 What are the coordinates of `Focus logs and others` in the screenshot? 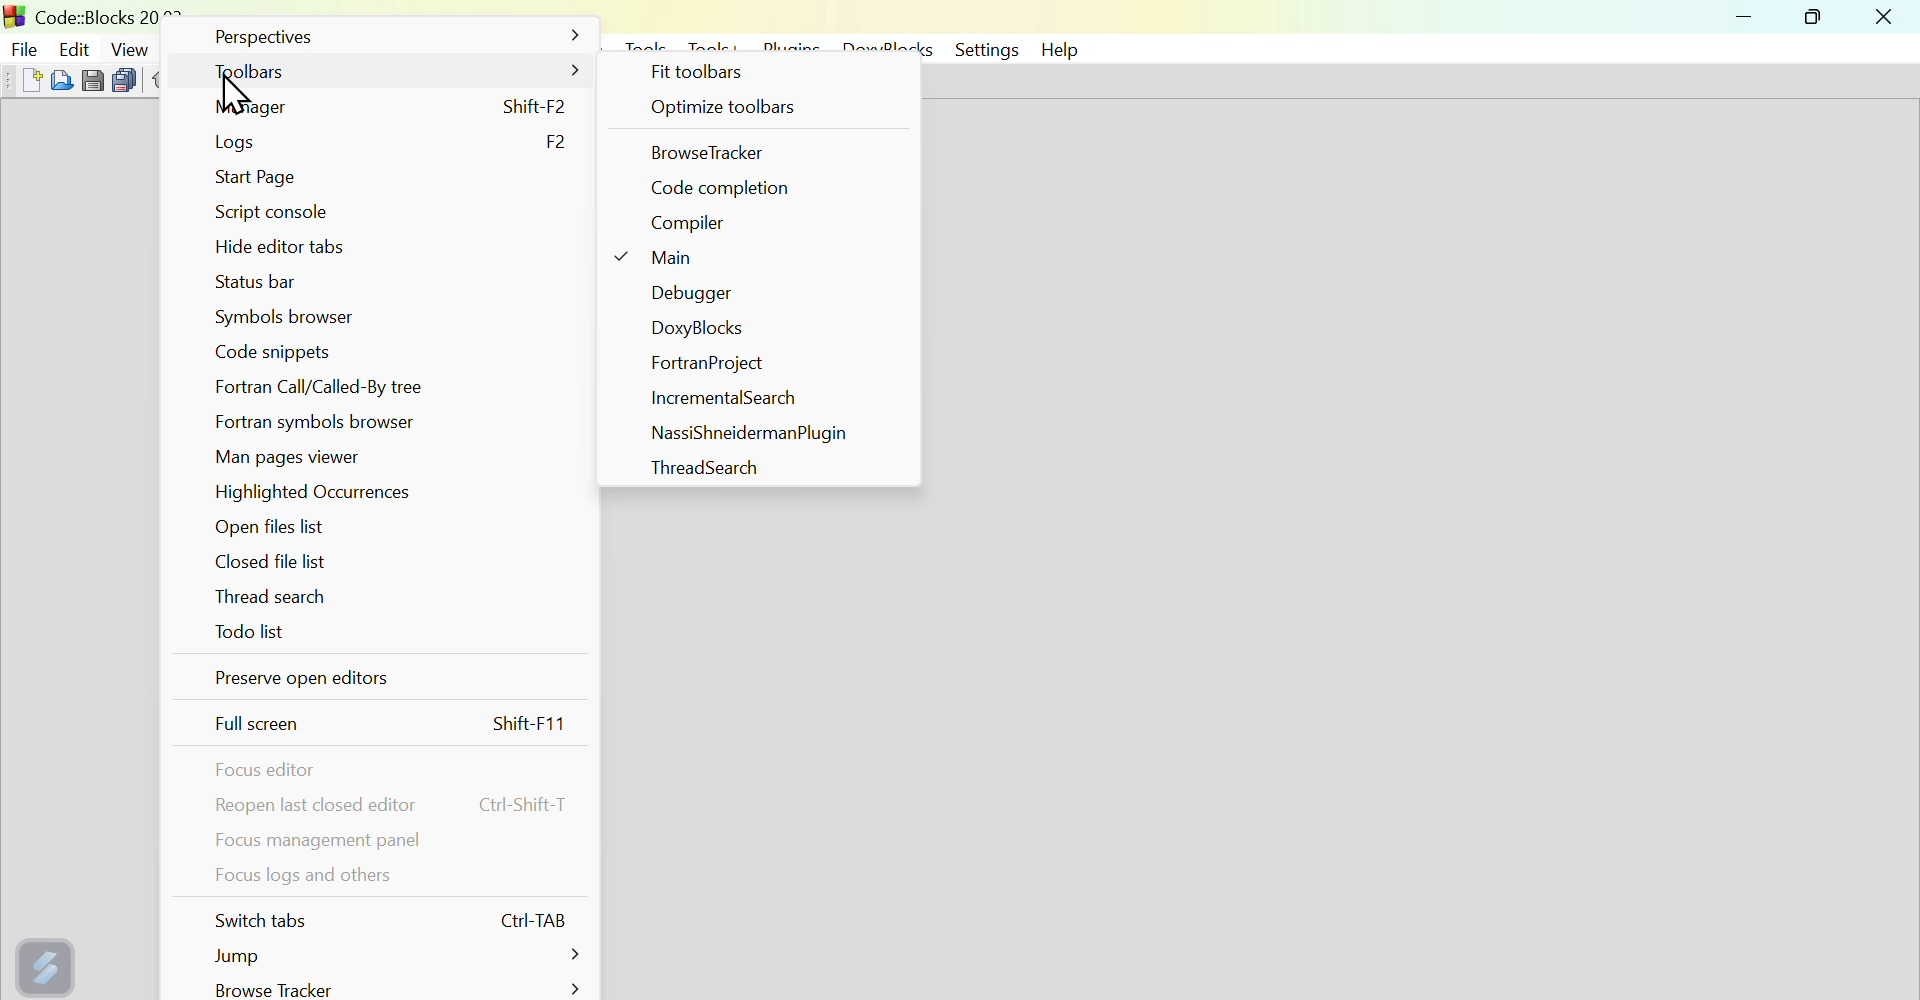 It's located at (299, 881).